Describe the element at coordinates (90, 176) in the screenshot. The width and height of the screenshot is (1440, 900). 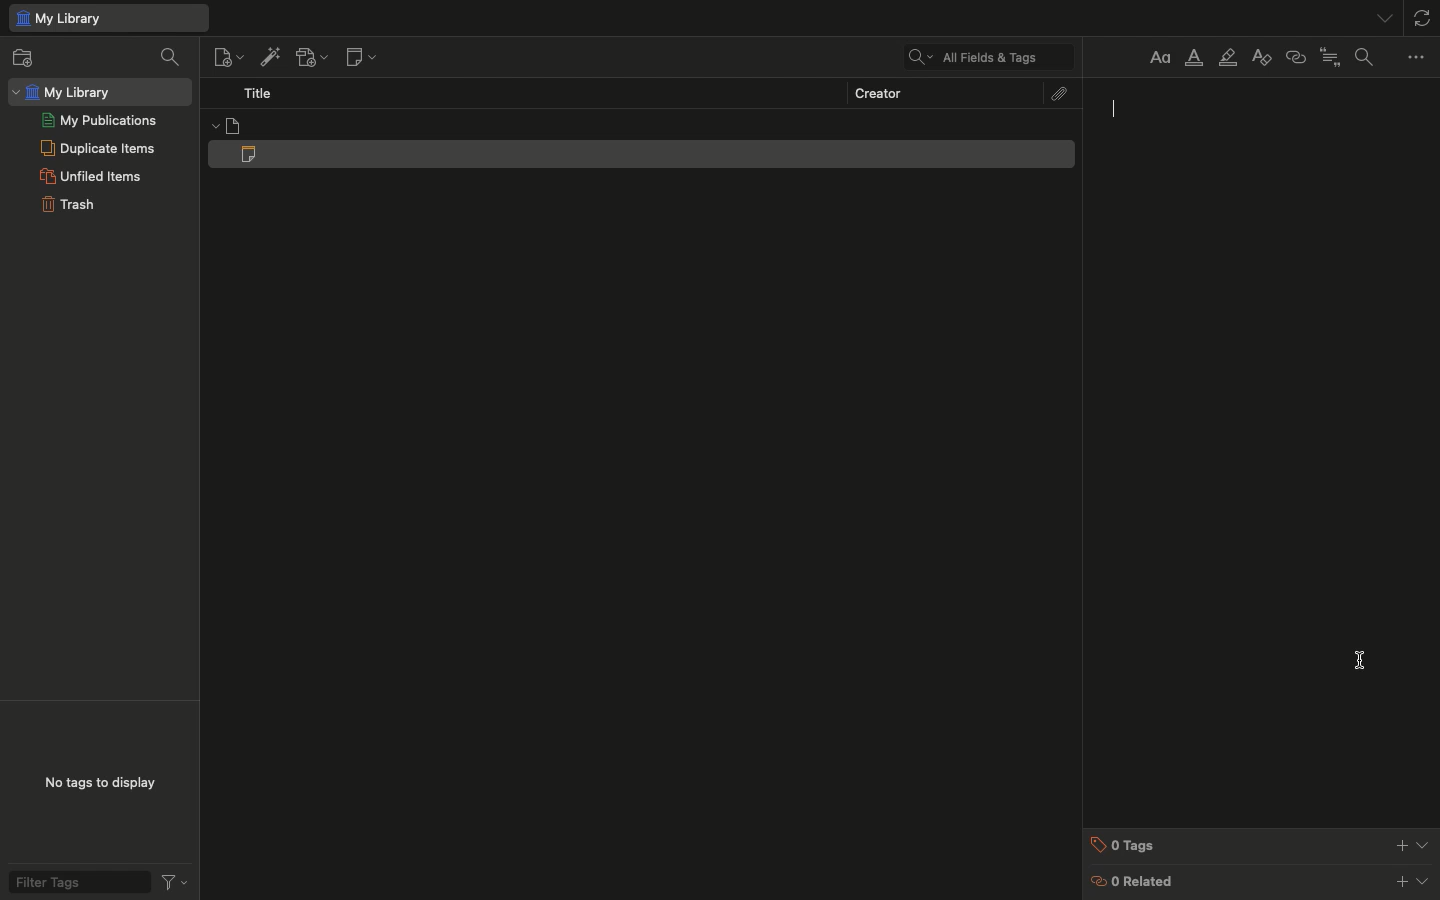
I see `Unfilled items` at that location.